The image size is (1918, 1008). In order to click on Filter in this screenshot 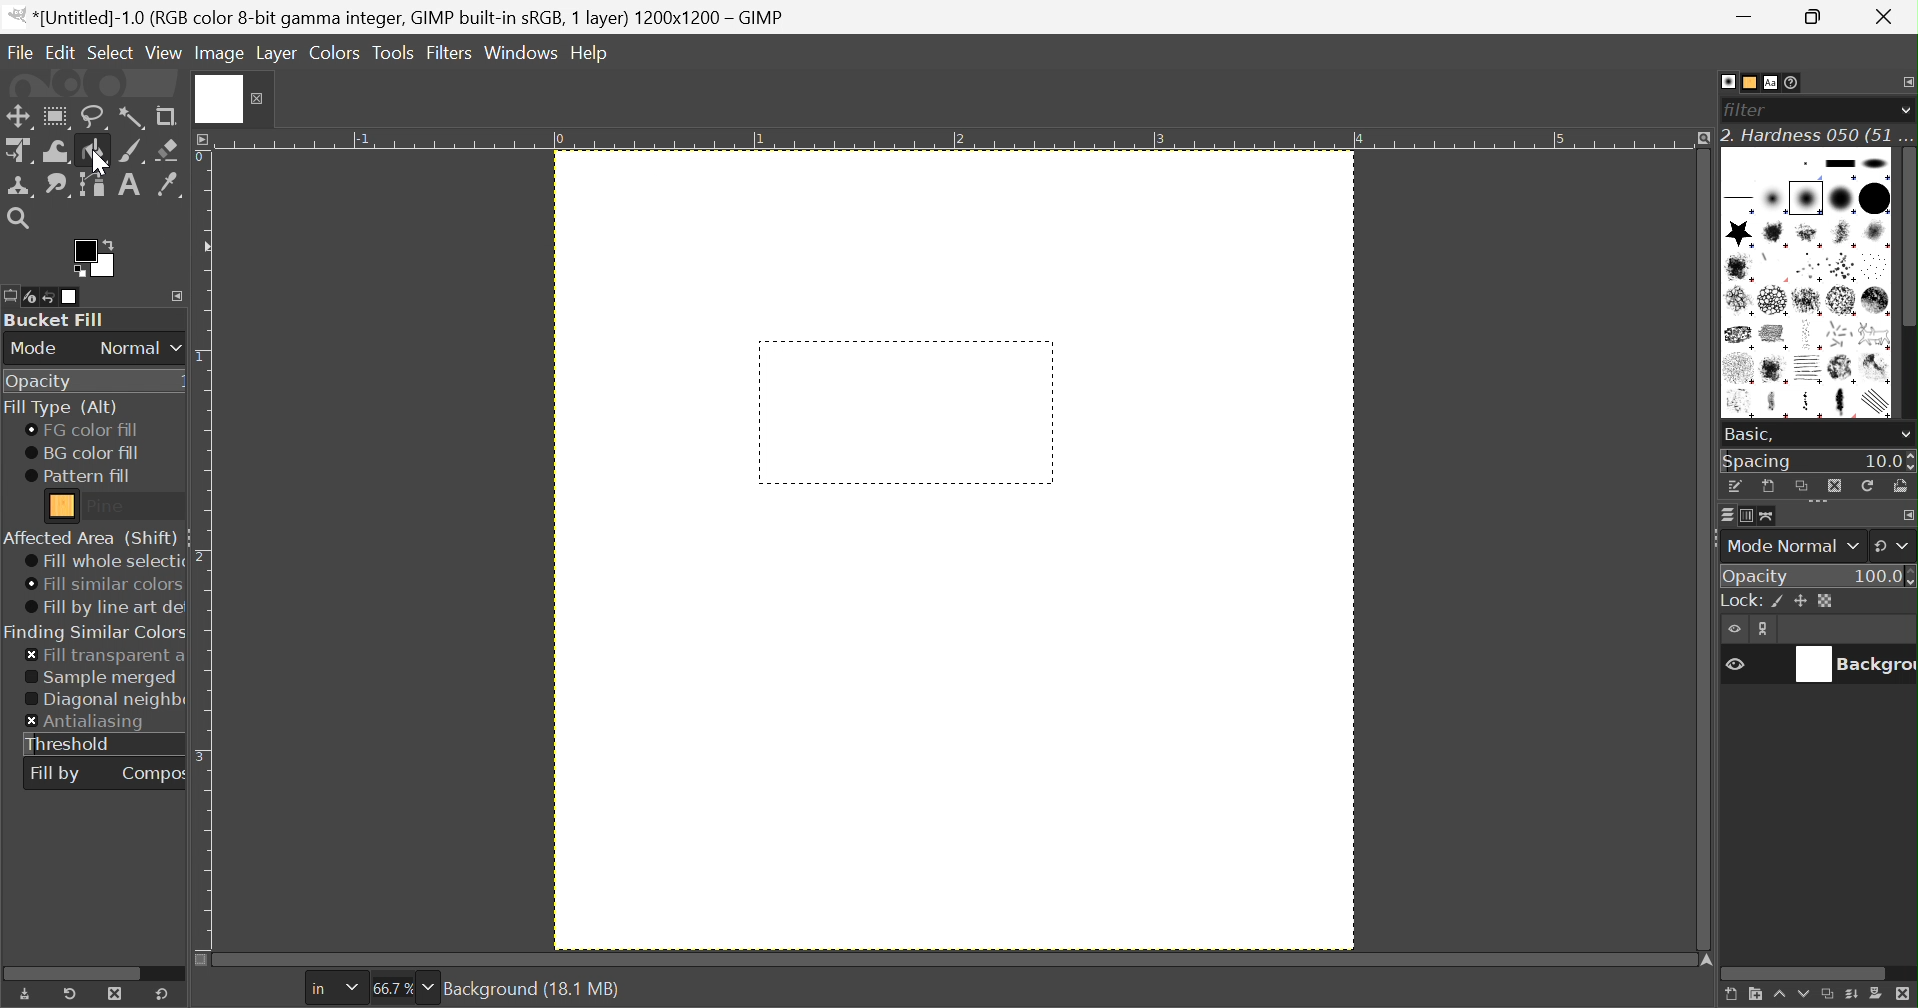, I will do `click(1750, 110)`.